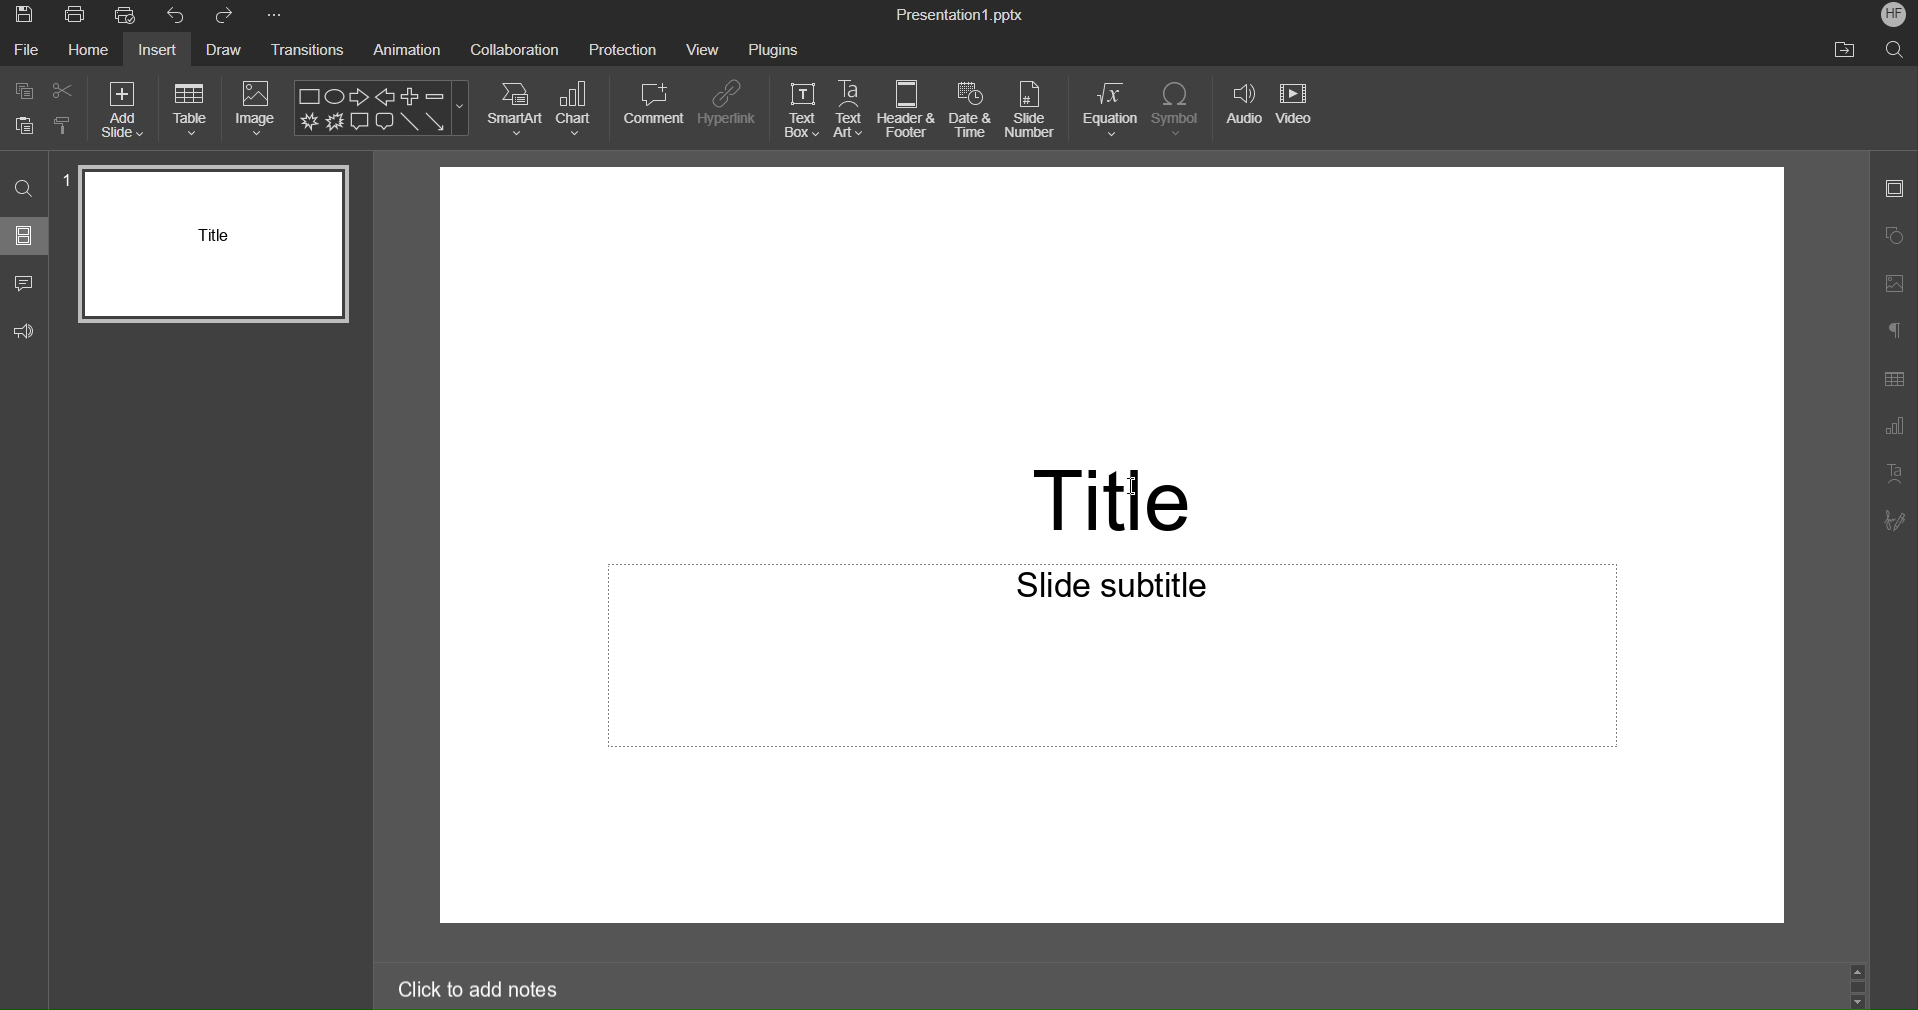 Image resolution: width=1918 pixels, height=1010 pixels. Describe the element at coordinates (960, 16) in the screenshot. I see `Pesentation1.pptx` at that location.